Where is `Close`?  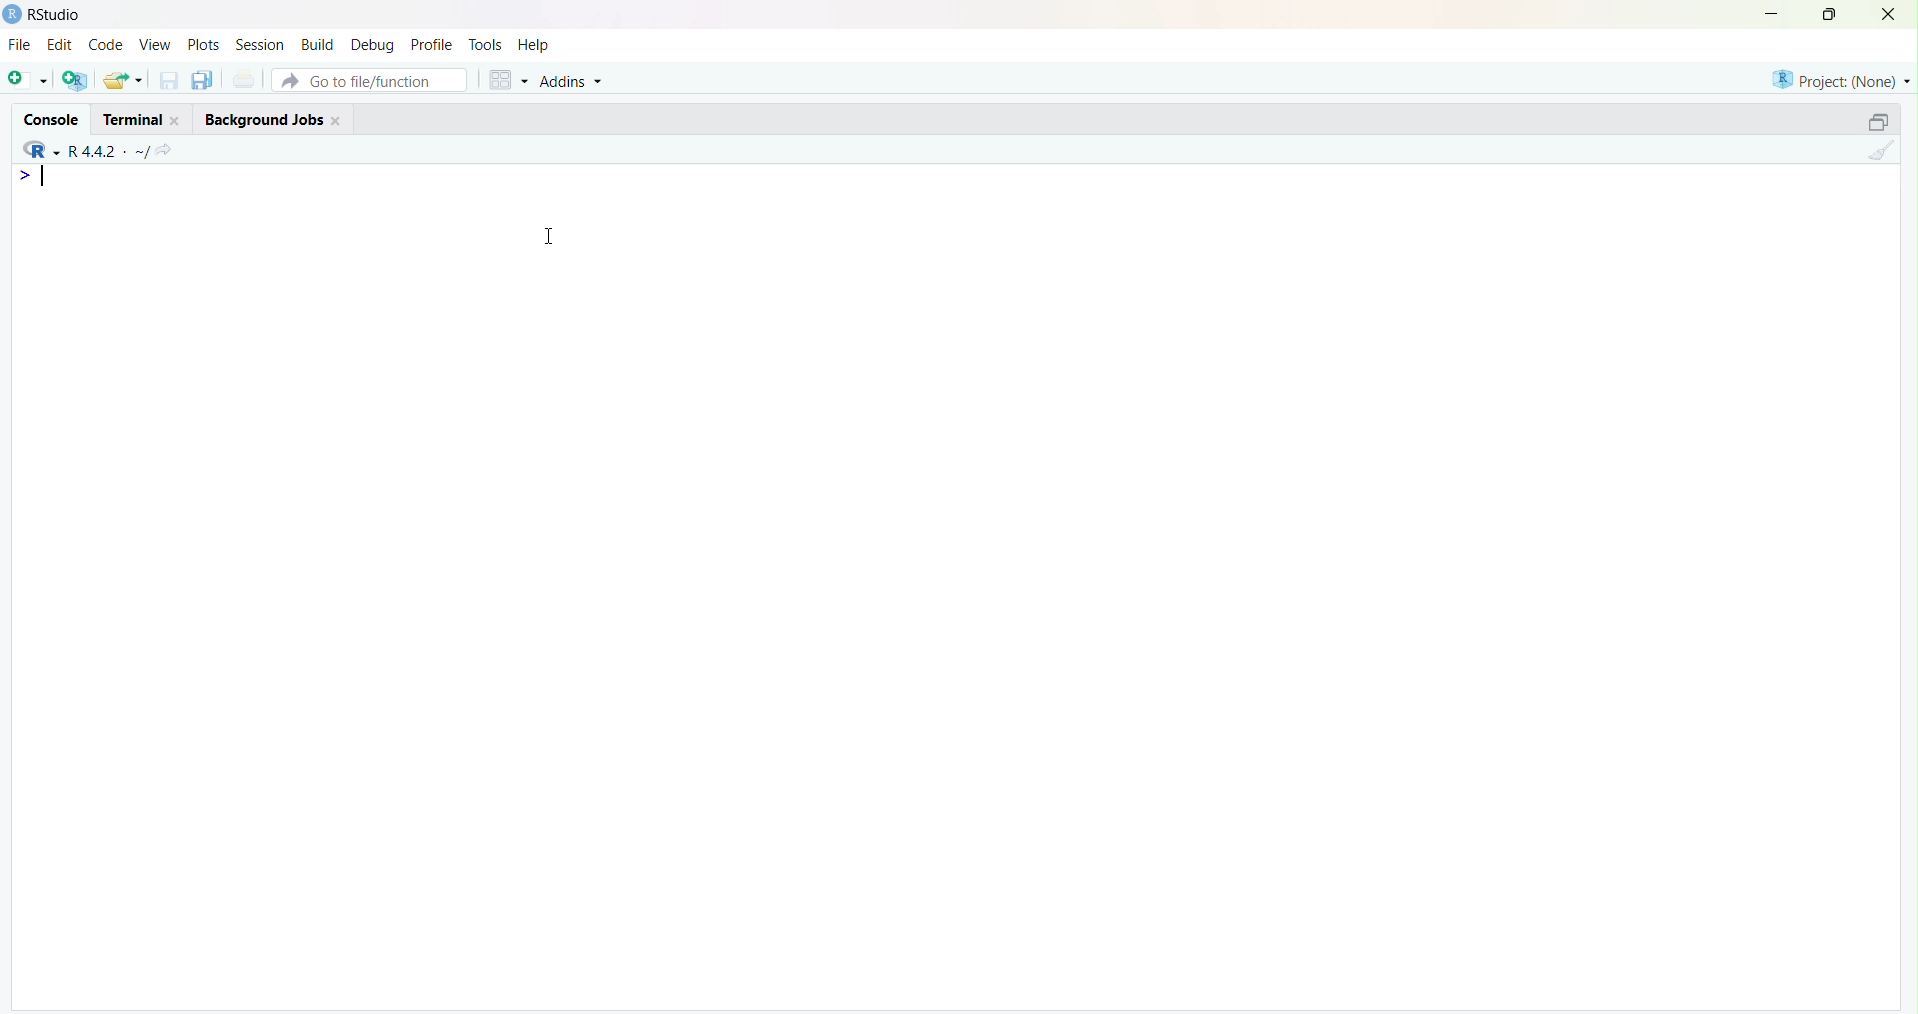
Close is located at coordinates (1889, 16).